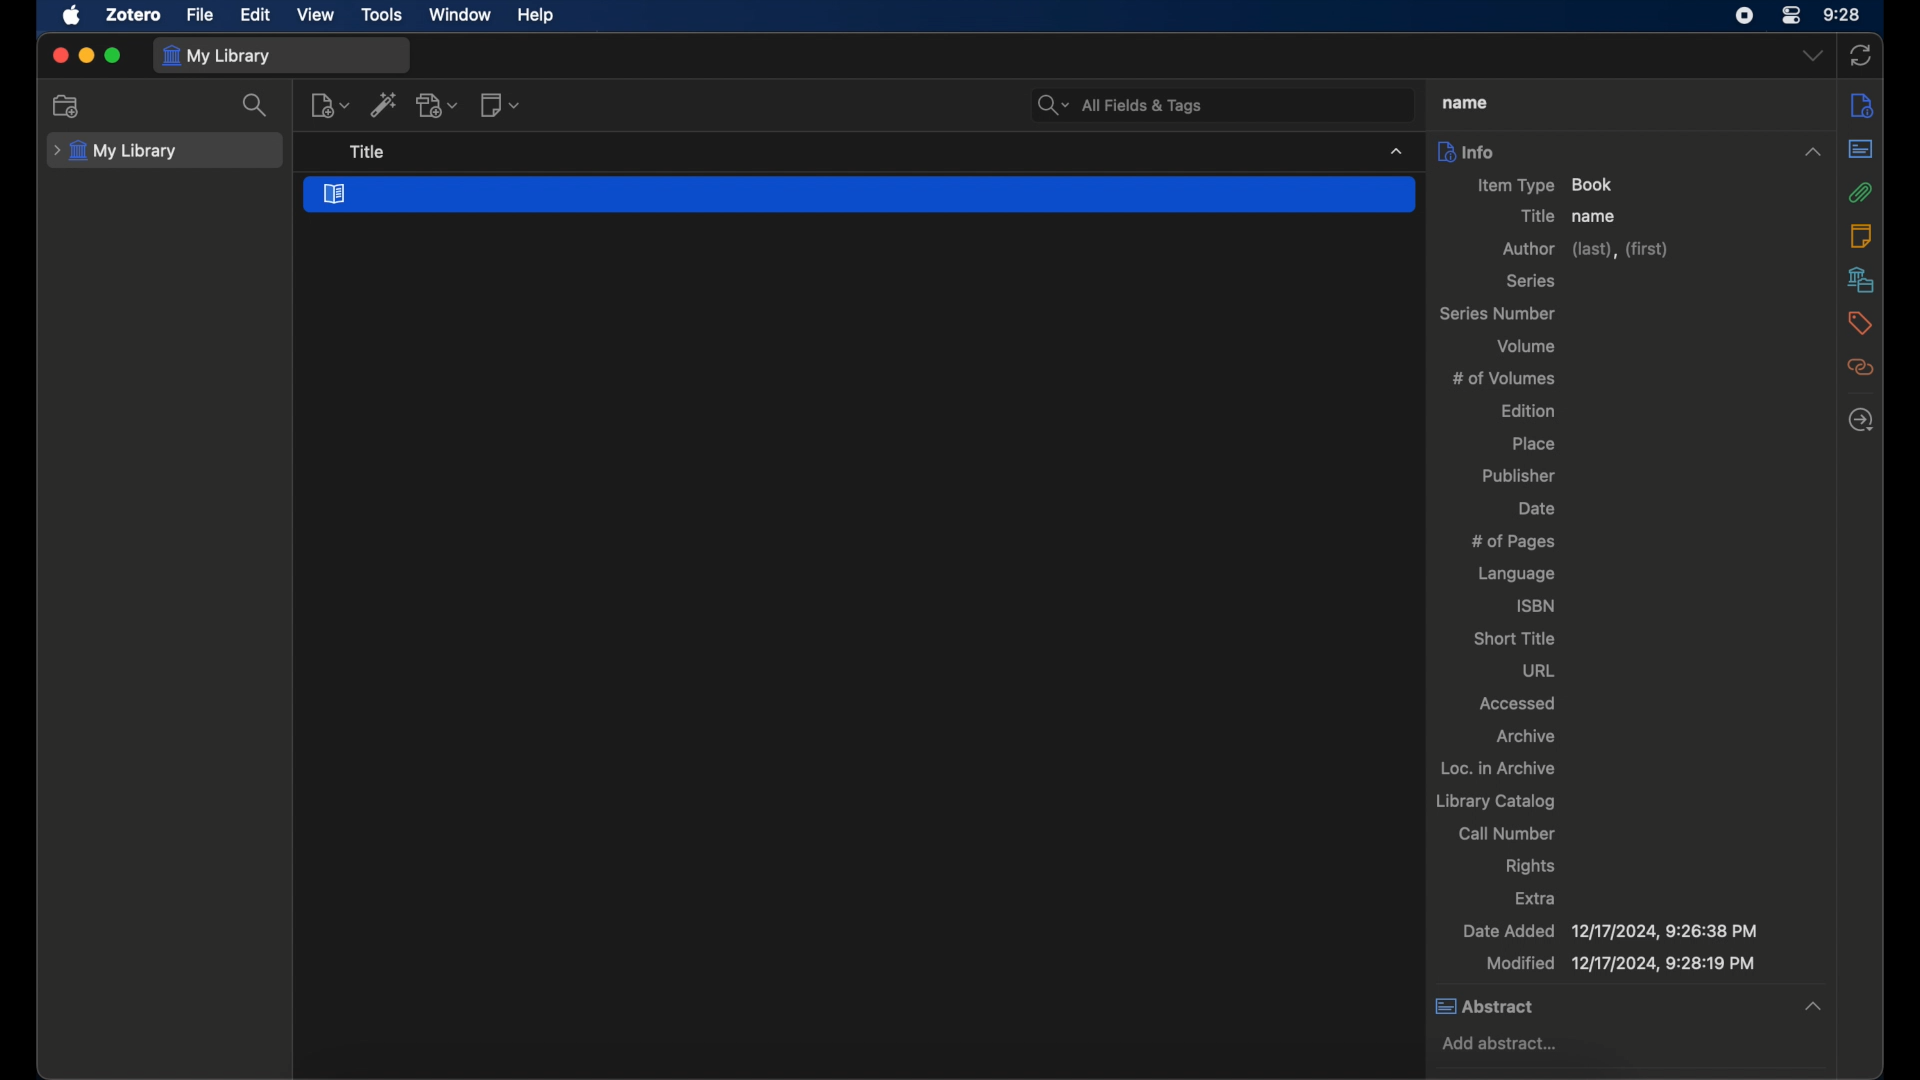 The height and width of the screenshot is (1080, 1920). Describe the element at coordinates (1598, 216) in the screenshot. I see `name` at that location.